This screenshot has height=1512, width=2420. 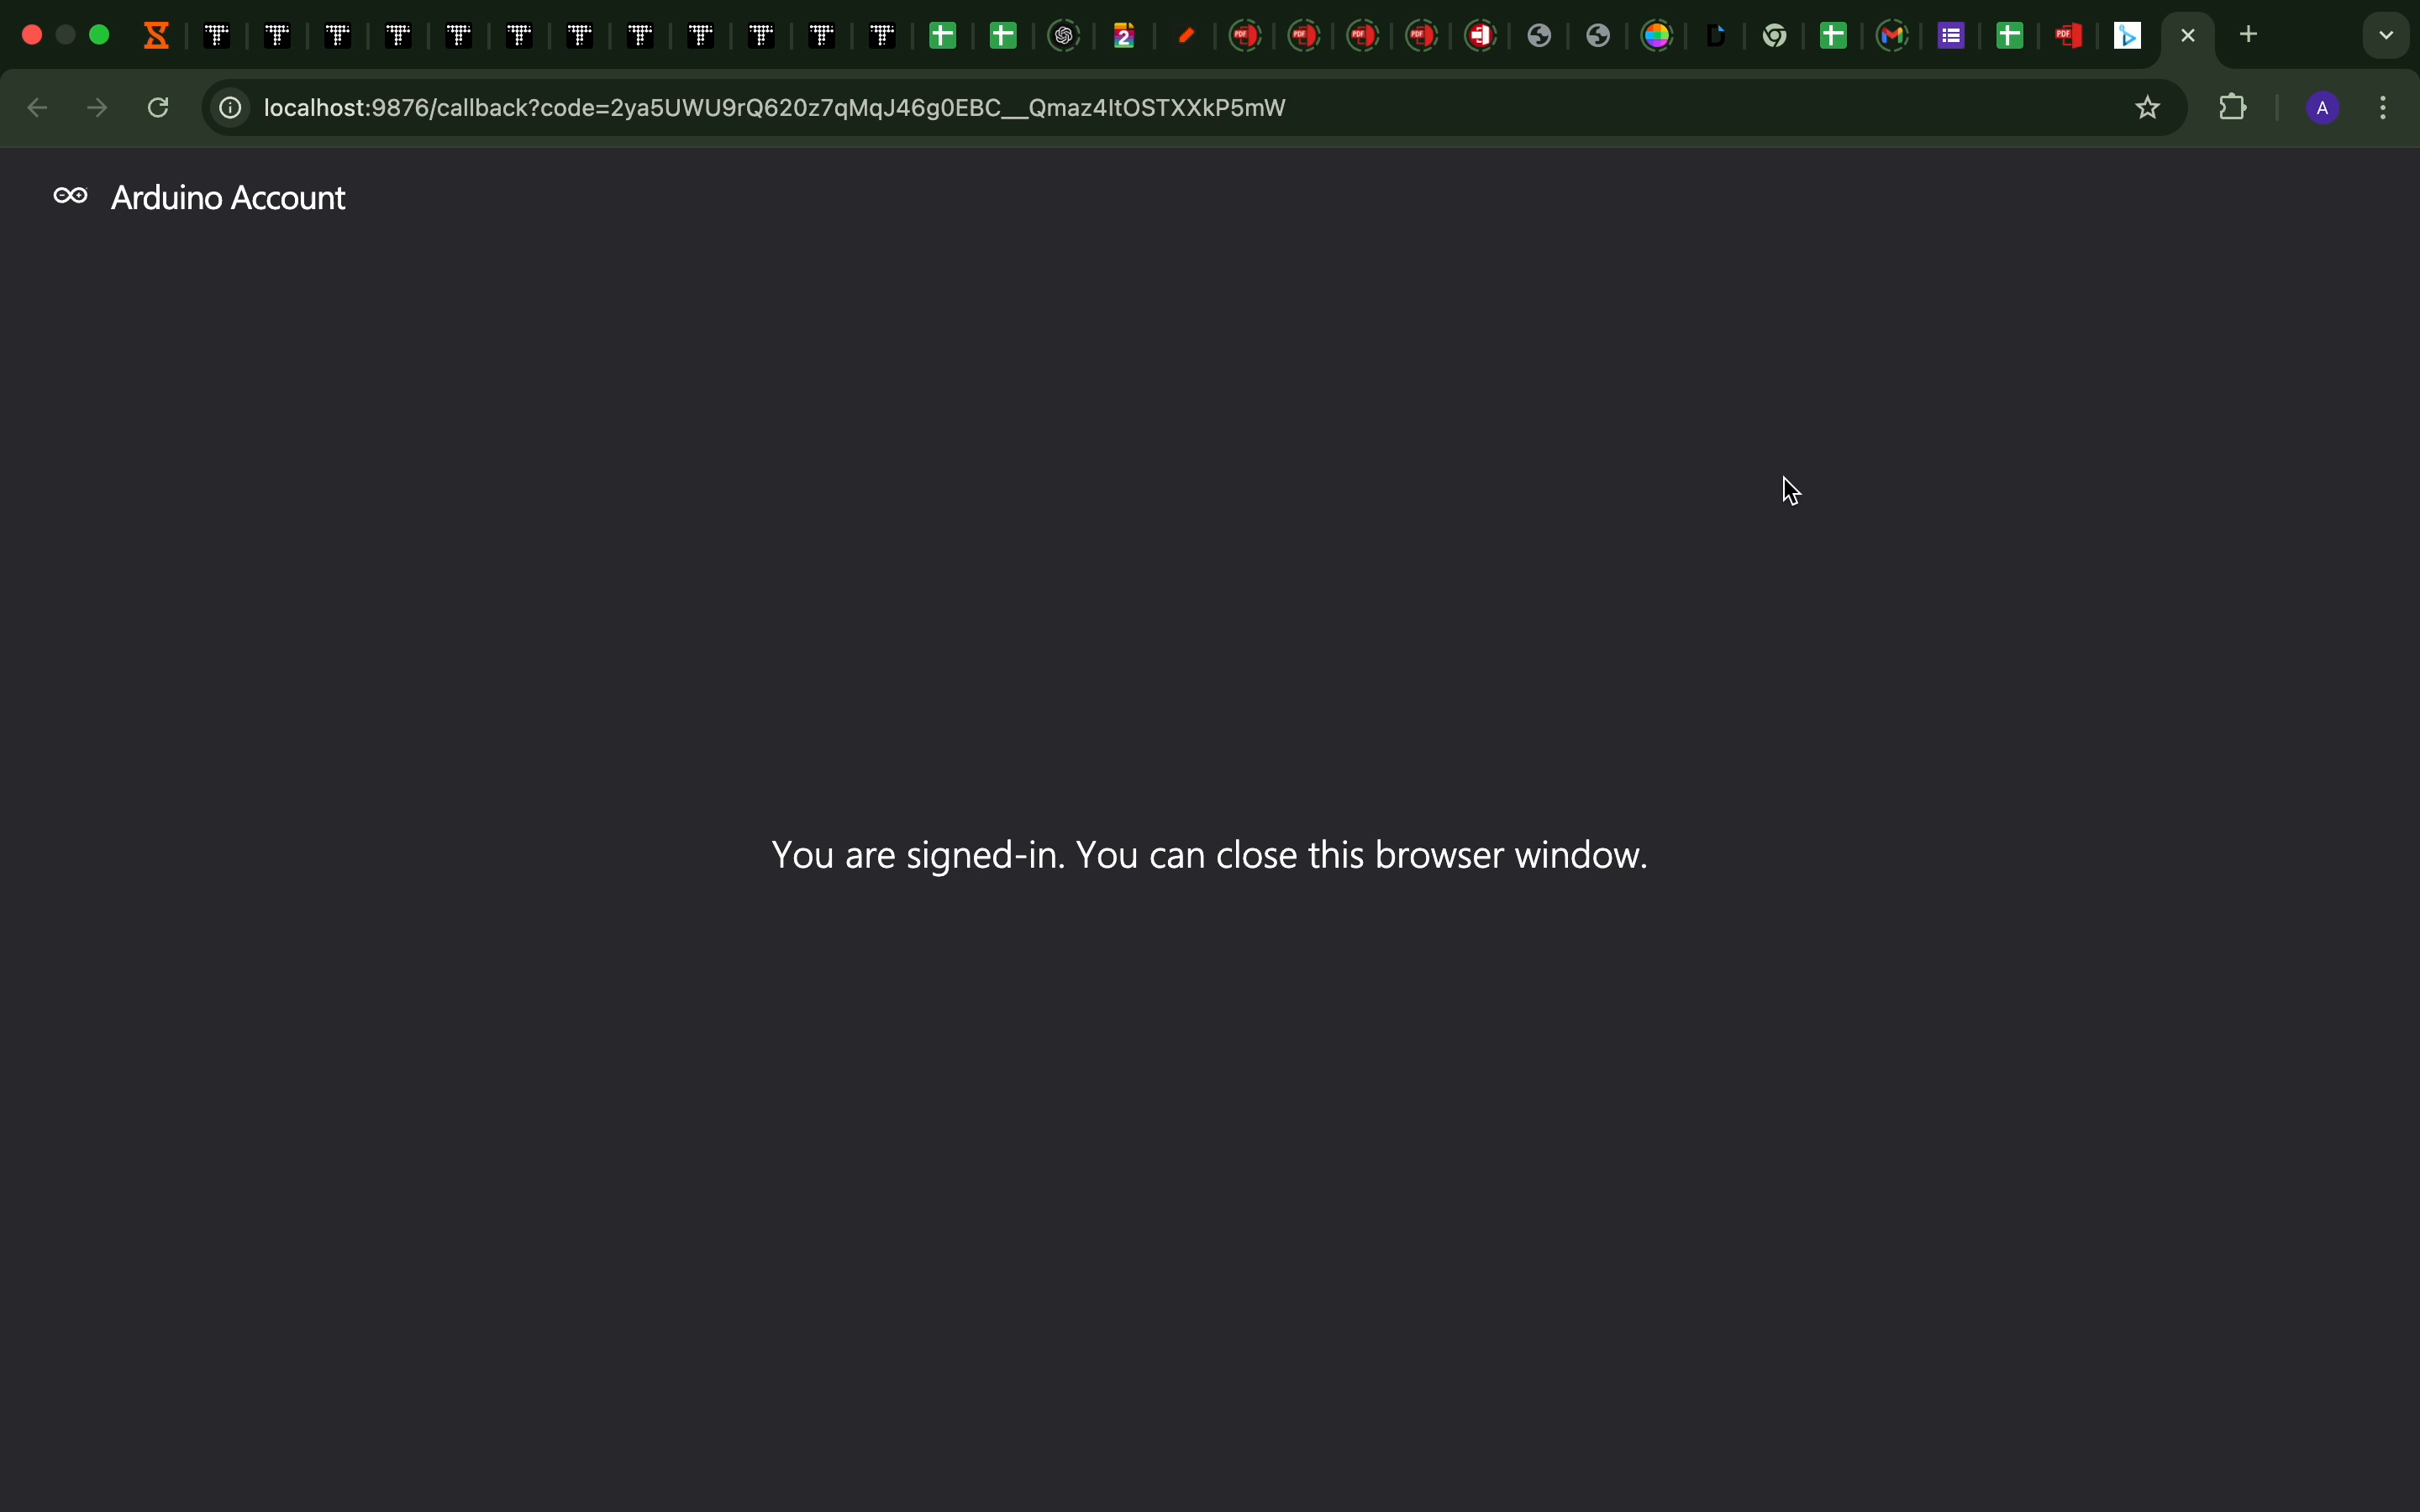 I want to click on notification, so click(x=2335, y=1495).